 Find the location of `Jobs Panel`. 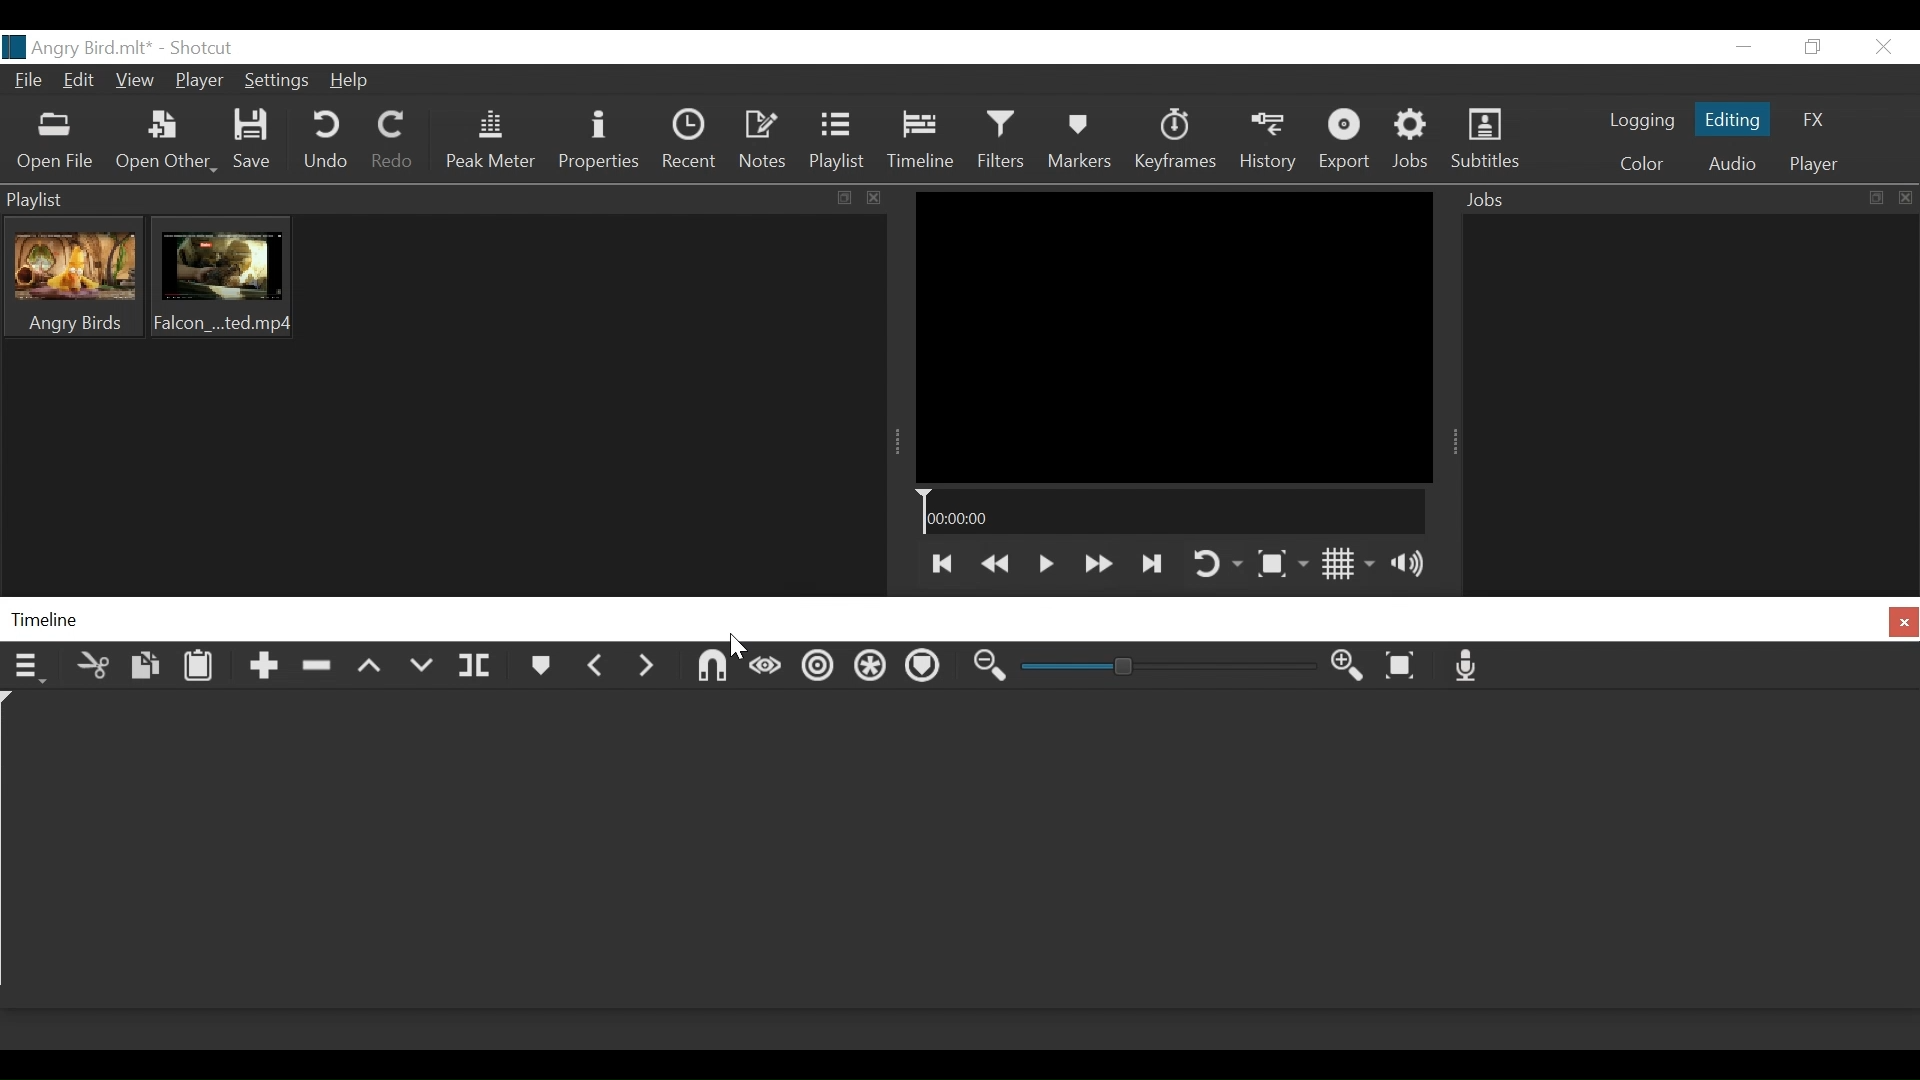

Jobs Panel is located at coordinates (1686, 199).